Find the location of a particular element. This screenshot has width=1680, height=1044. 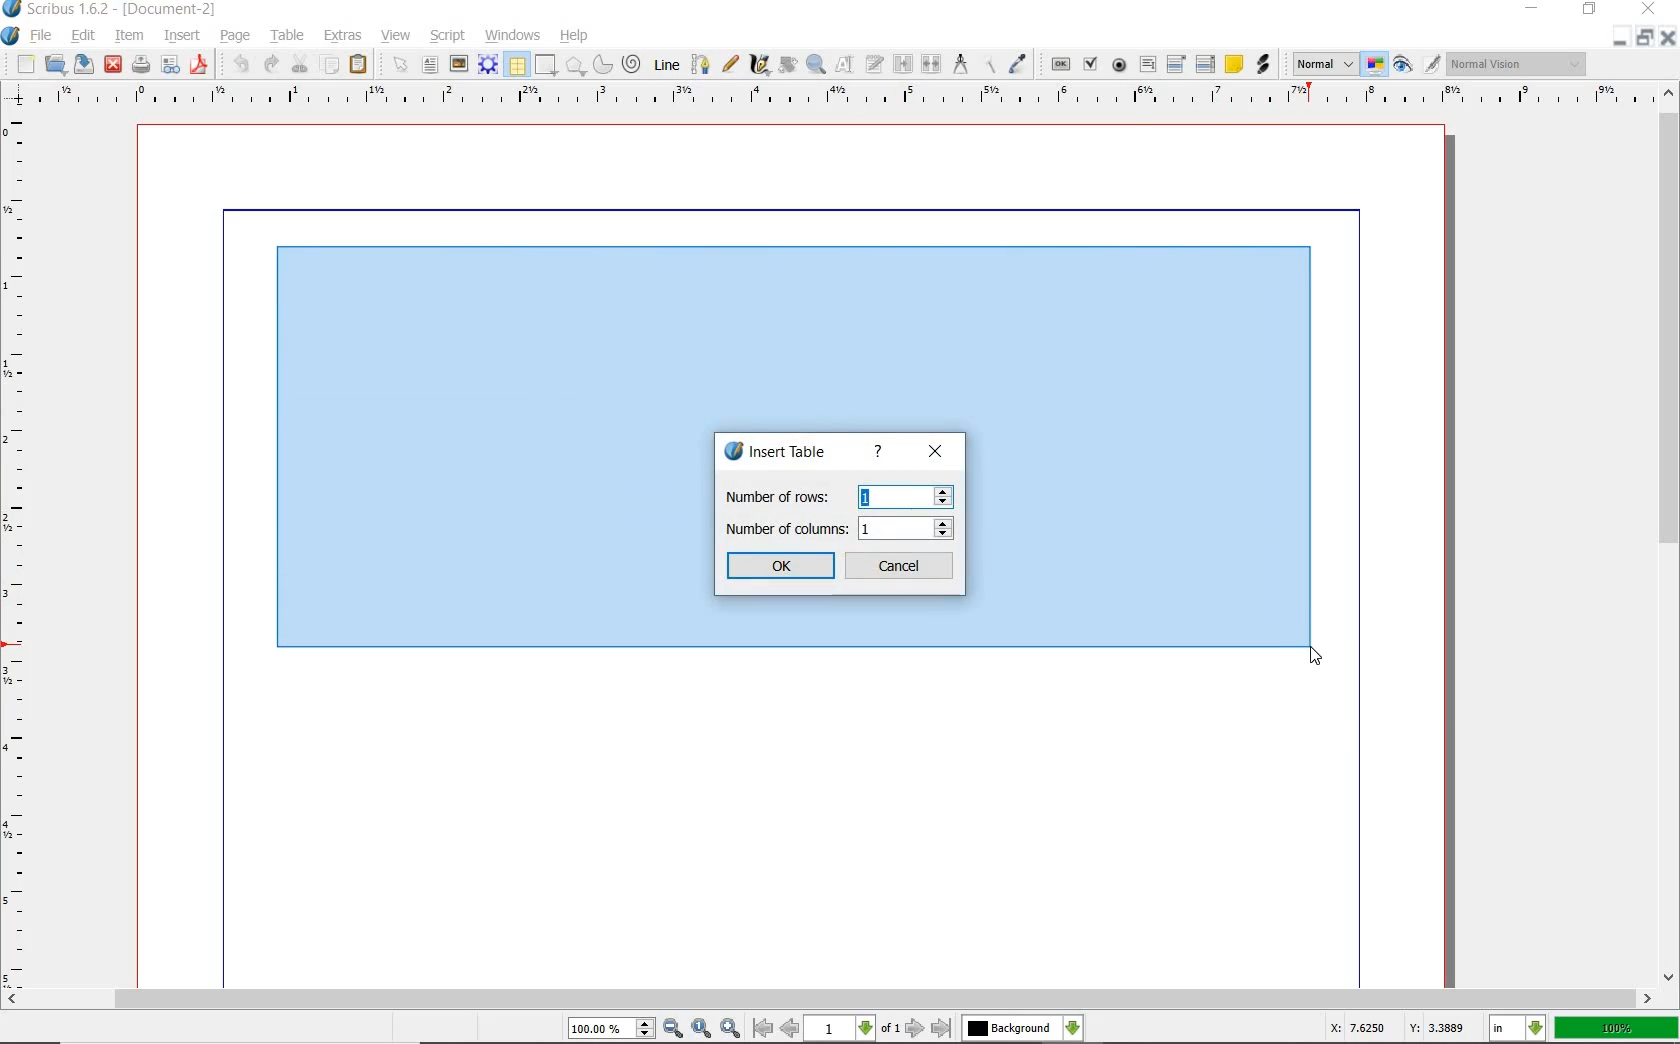

polygon is located at coordinates (575, 66).